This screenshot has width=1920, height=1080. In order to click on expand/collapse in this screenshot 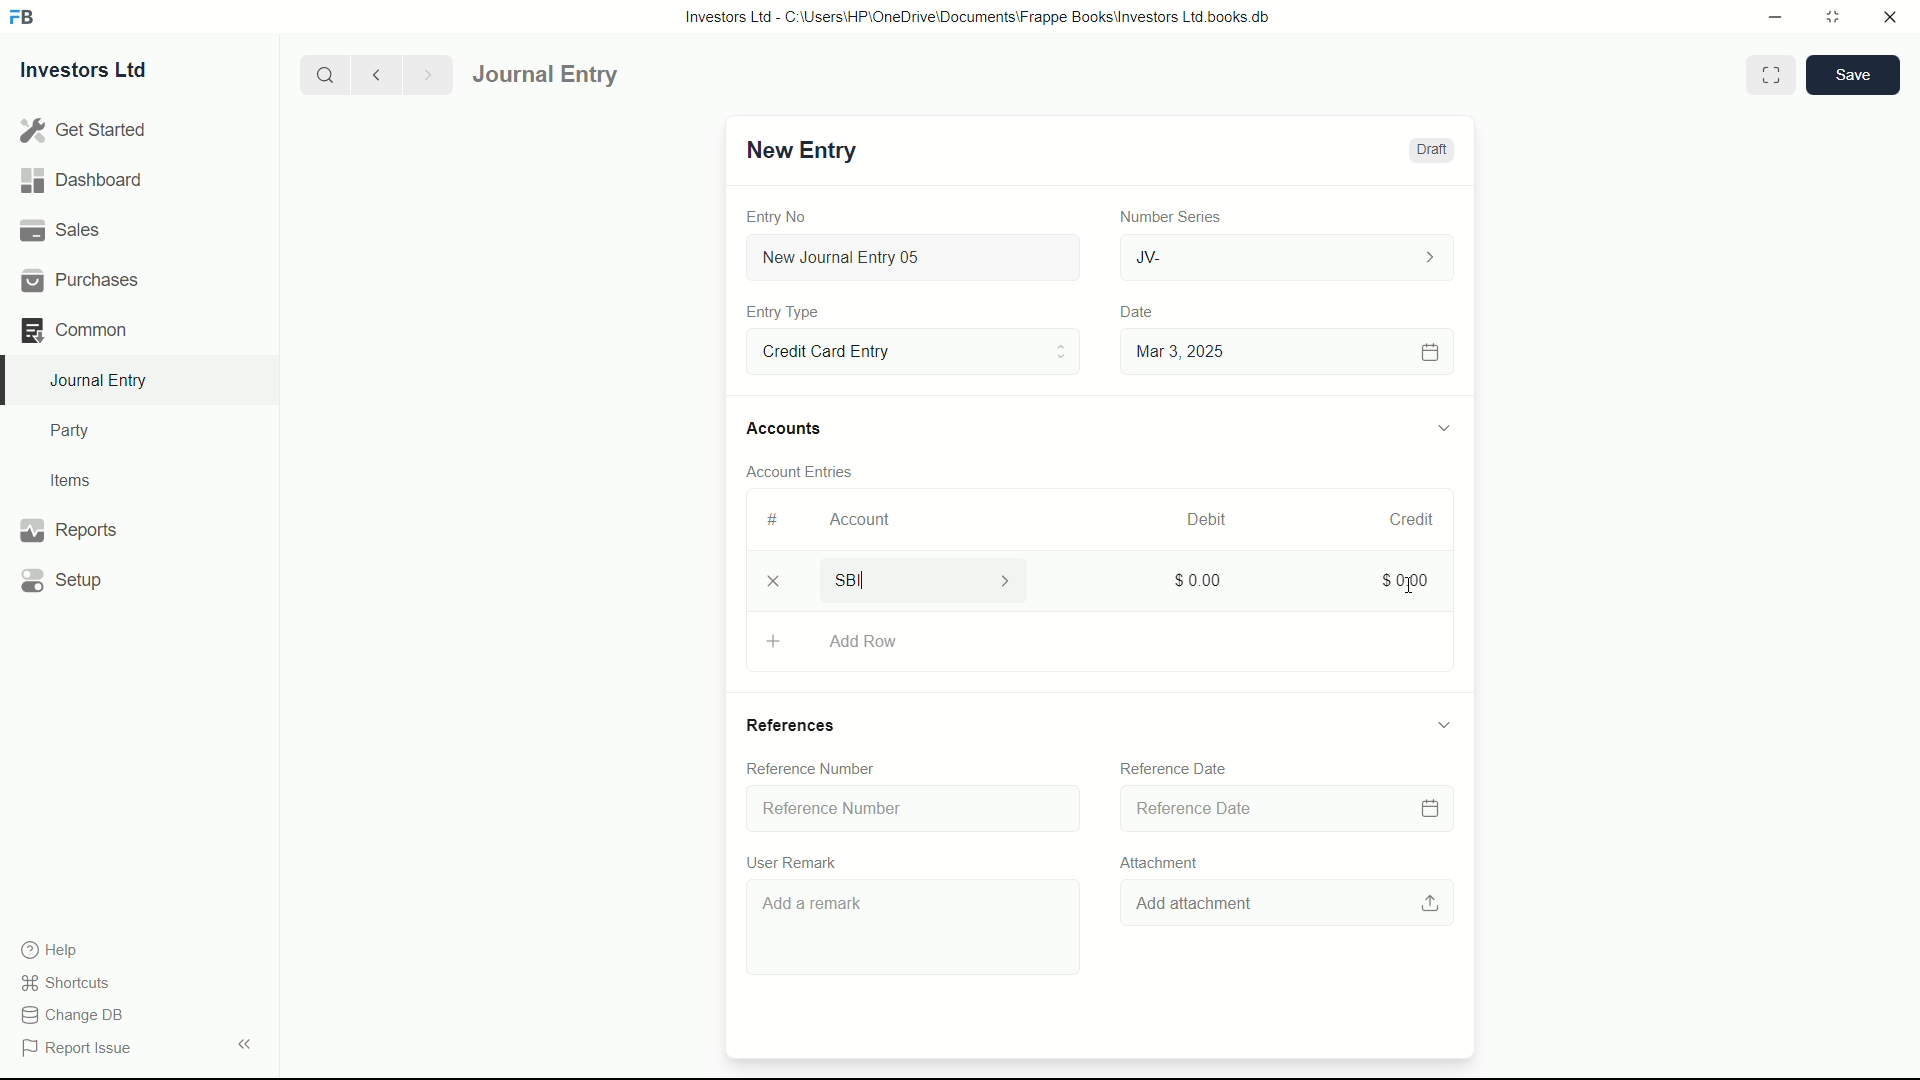, I will do `click(1443, 724)`.